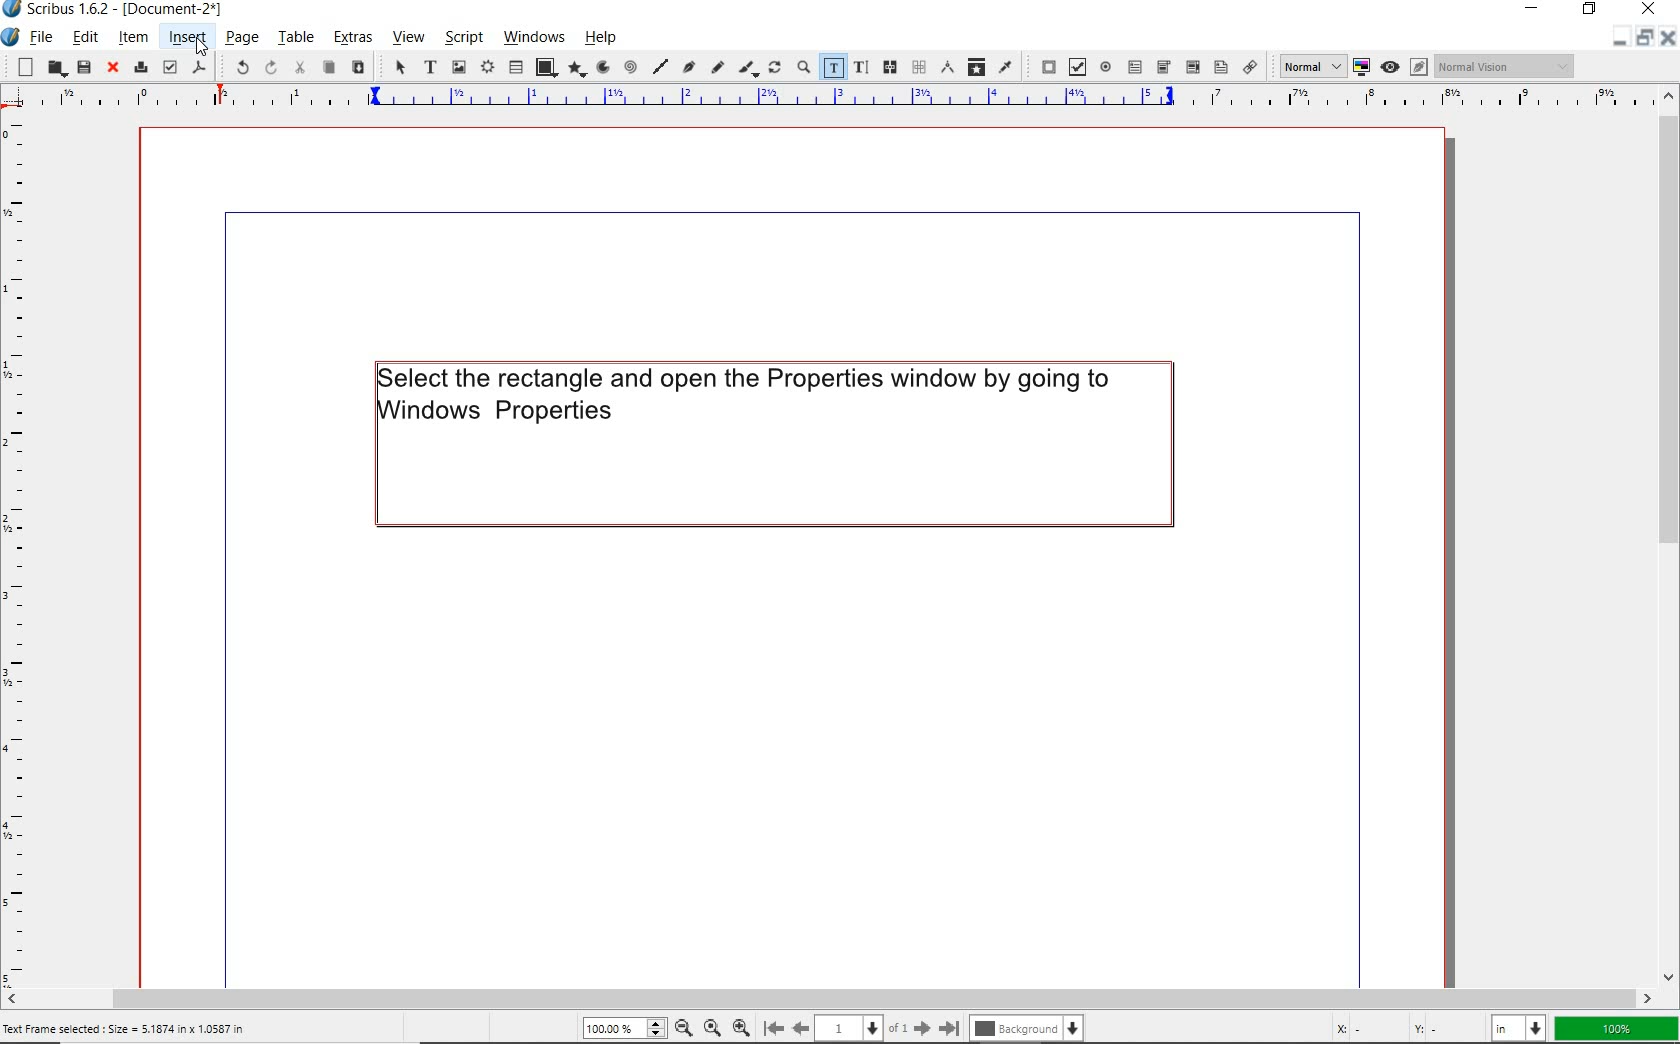 The height and width of the screenshot is (1044, 1680). What do you see at coordinates (199, 66) in the screenshot?
I see `save as pdf` at bounding box center [199, 66].